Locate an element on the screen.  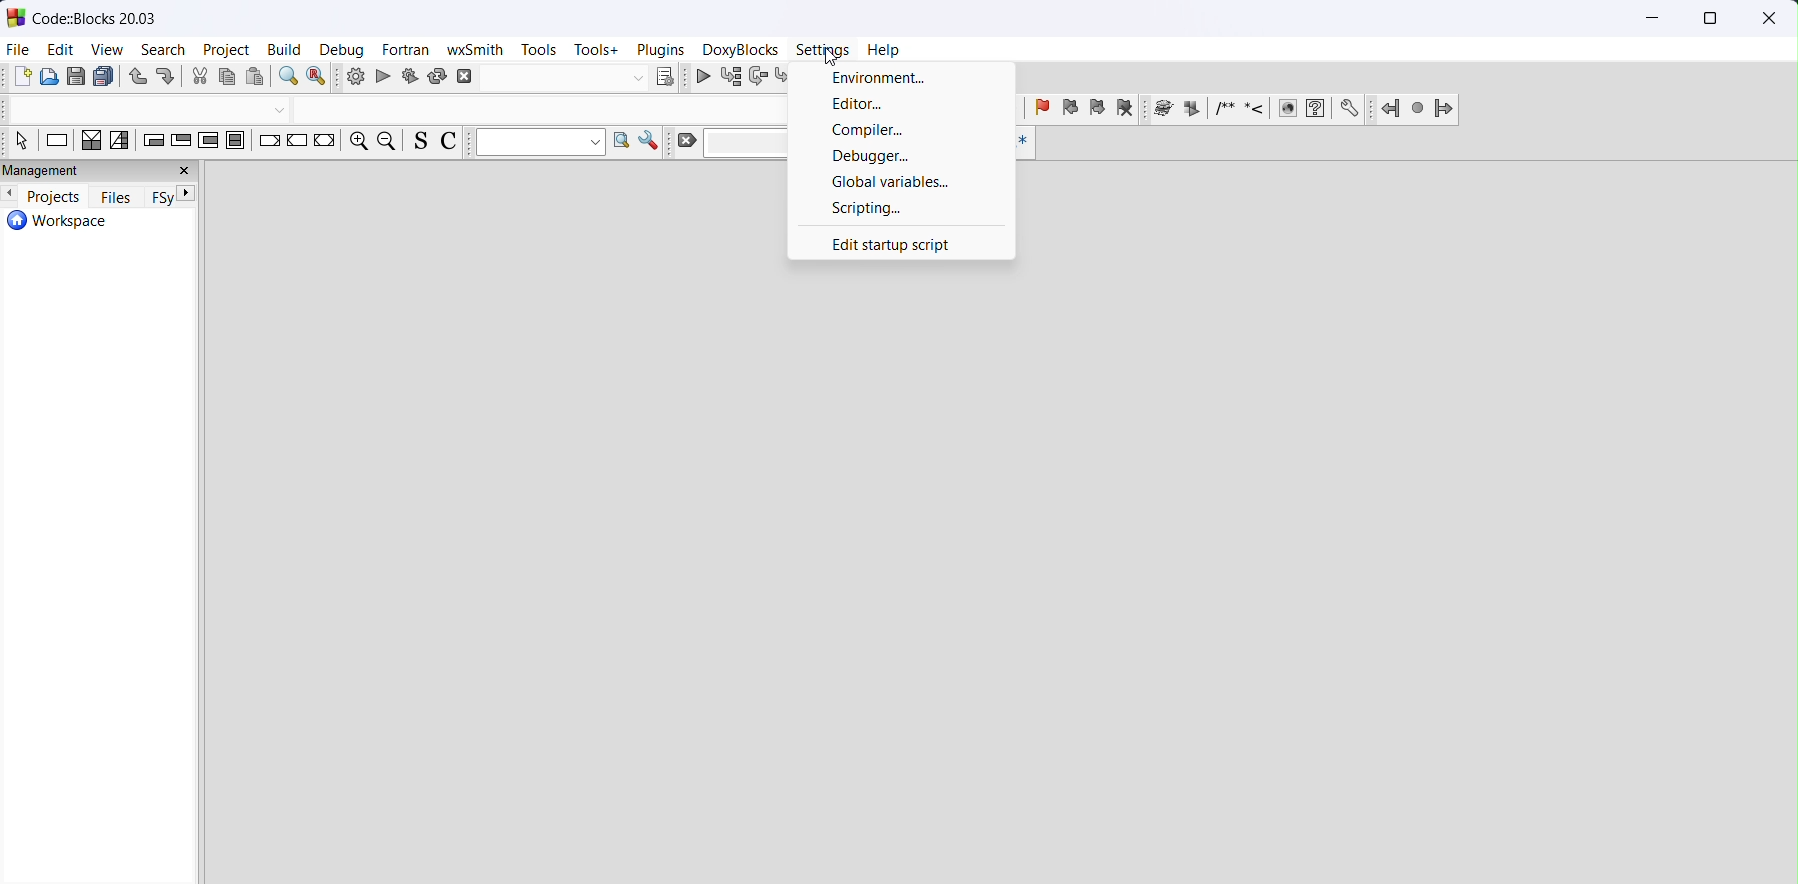
empty conditional loop is located at coordinates (151, 142).